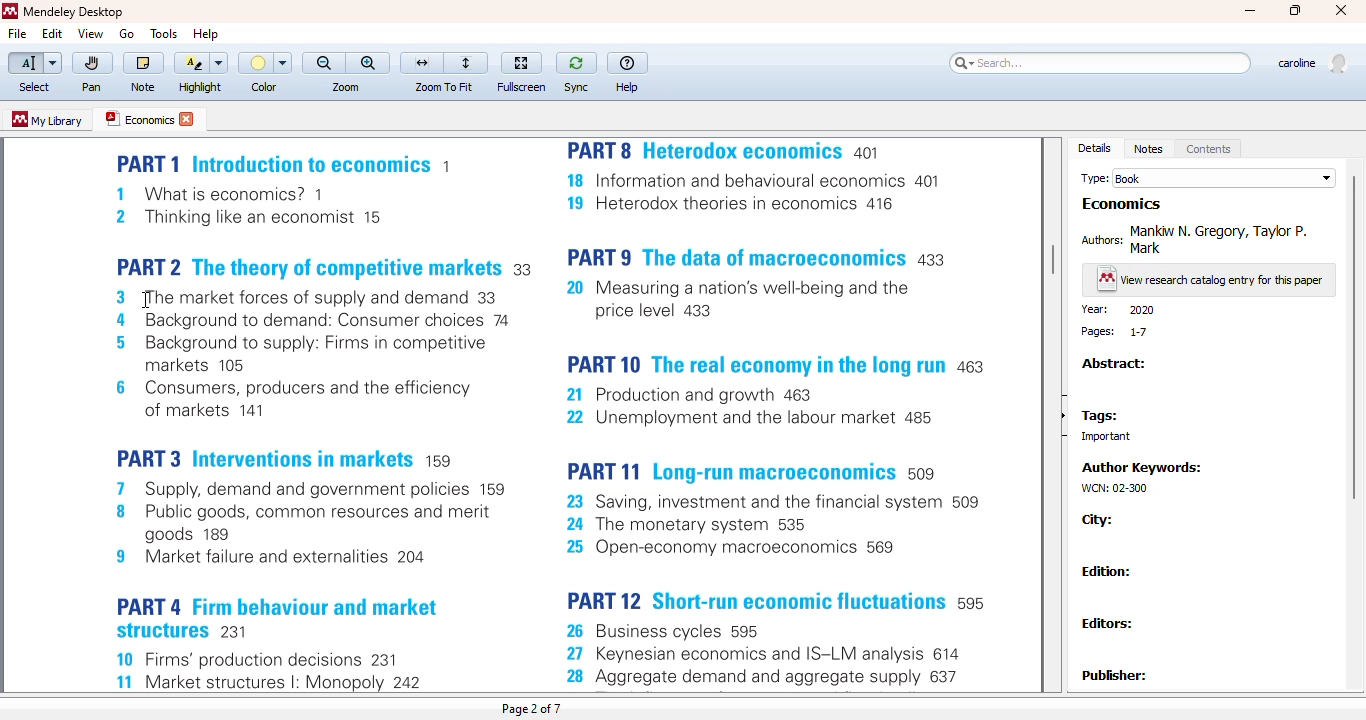  Describe the element at coordinates (54, 33) in the screenshot. I see `Edit` at that location.